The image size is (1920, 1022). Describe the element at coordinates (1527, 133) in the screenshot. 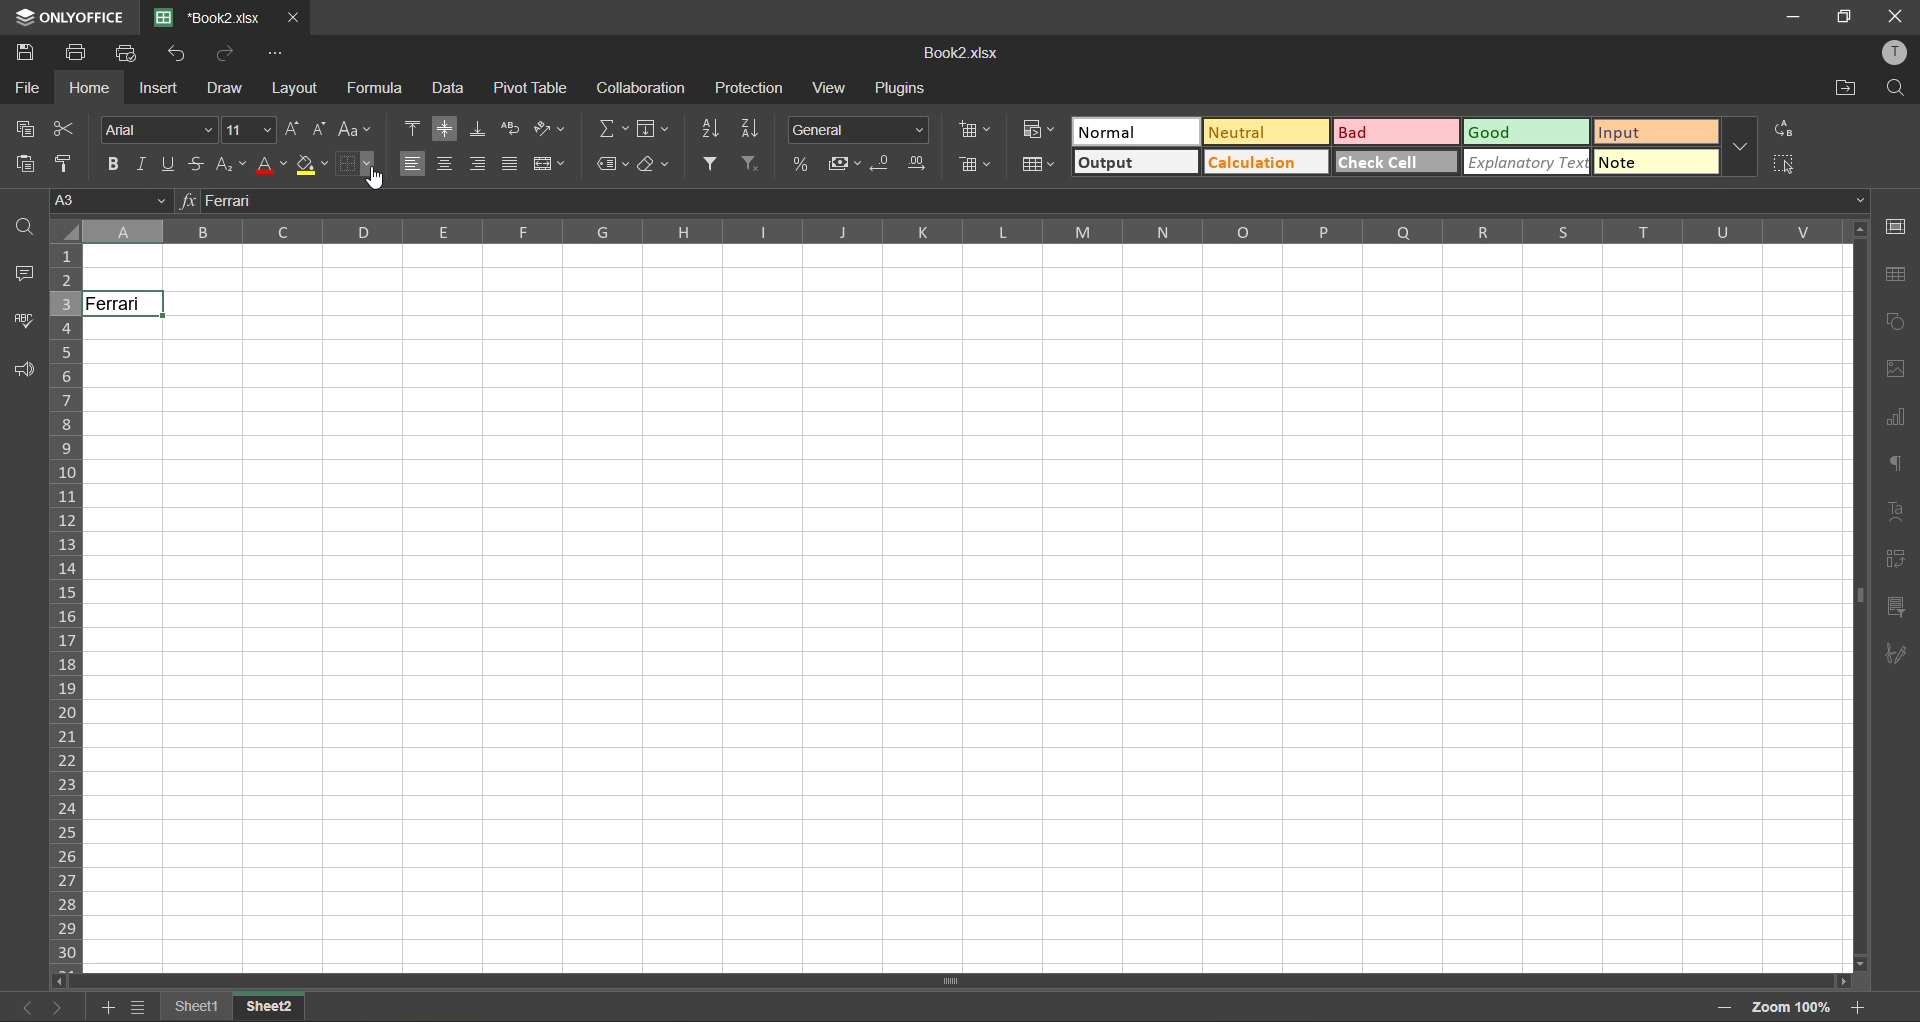

I see `good` at that location.